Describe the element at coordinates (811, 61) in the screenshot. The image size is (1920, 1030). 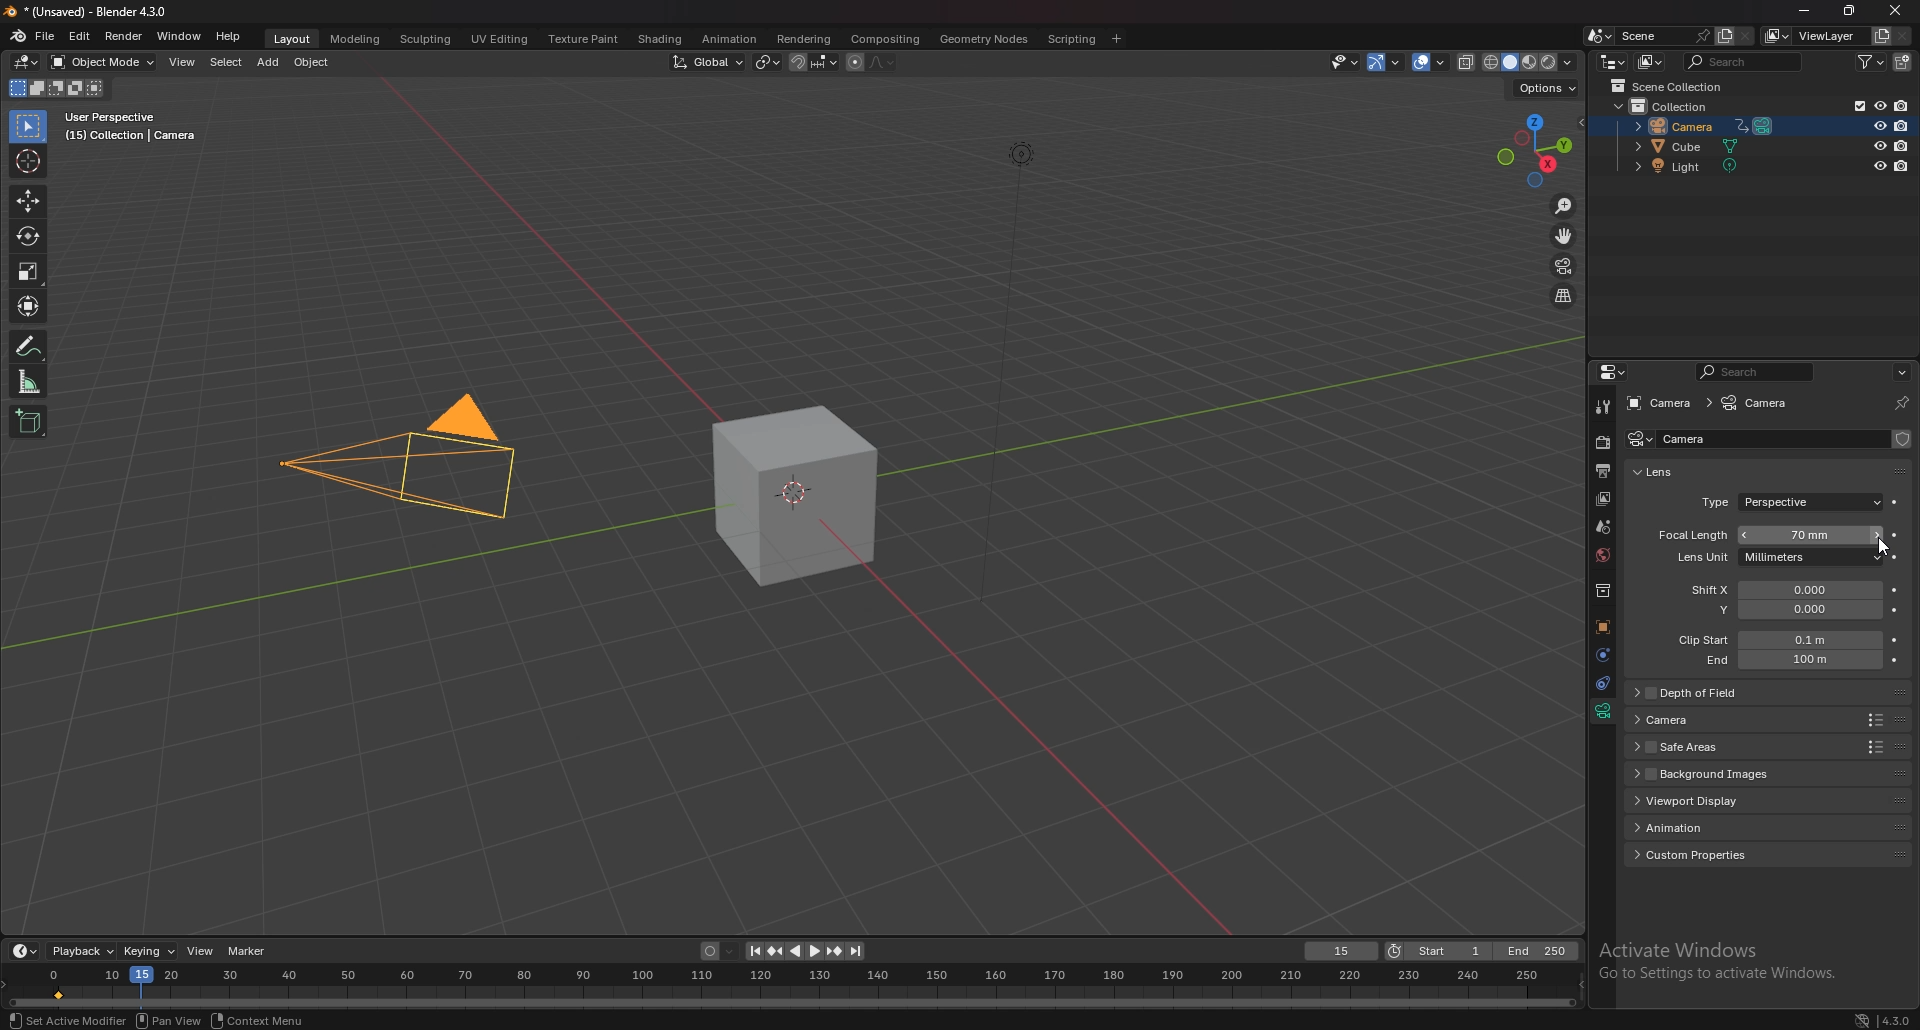
I see `snapping` at that location.